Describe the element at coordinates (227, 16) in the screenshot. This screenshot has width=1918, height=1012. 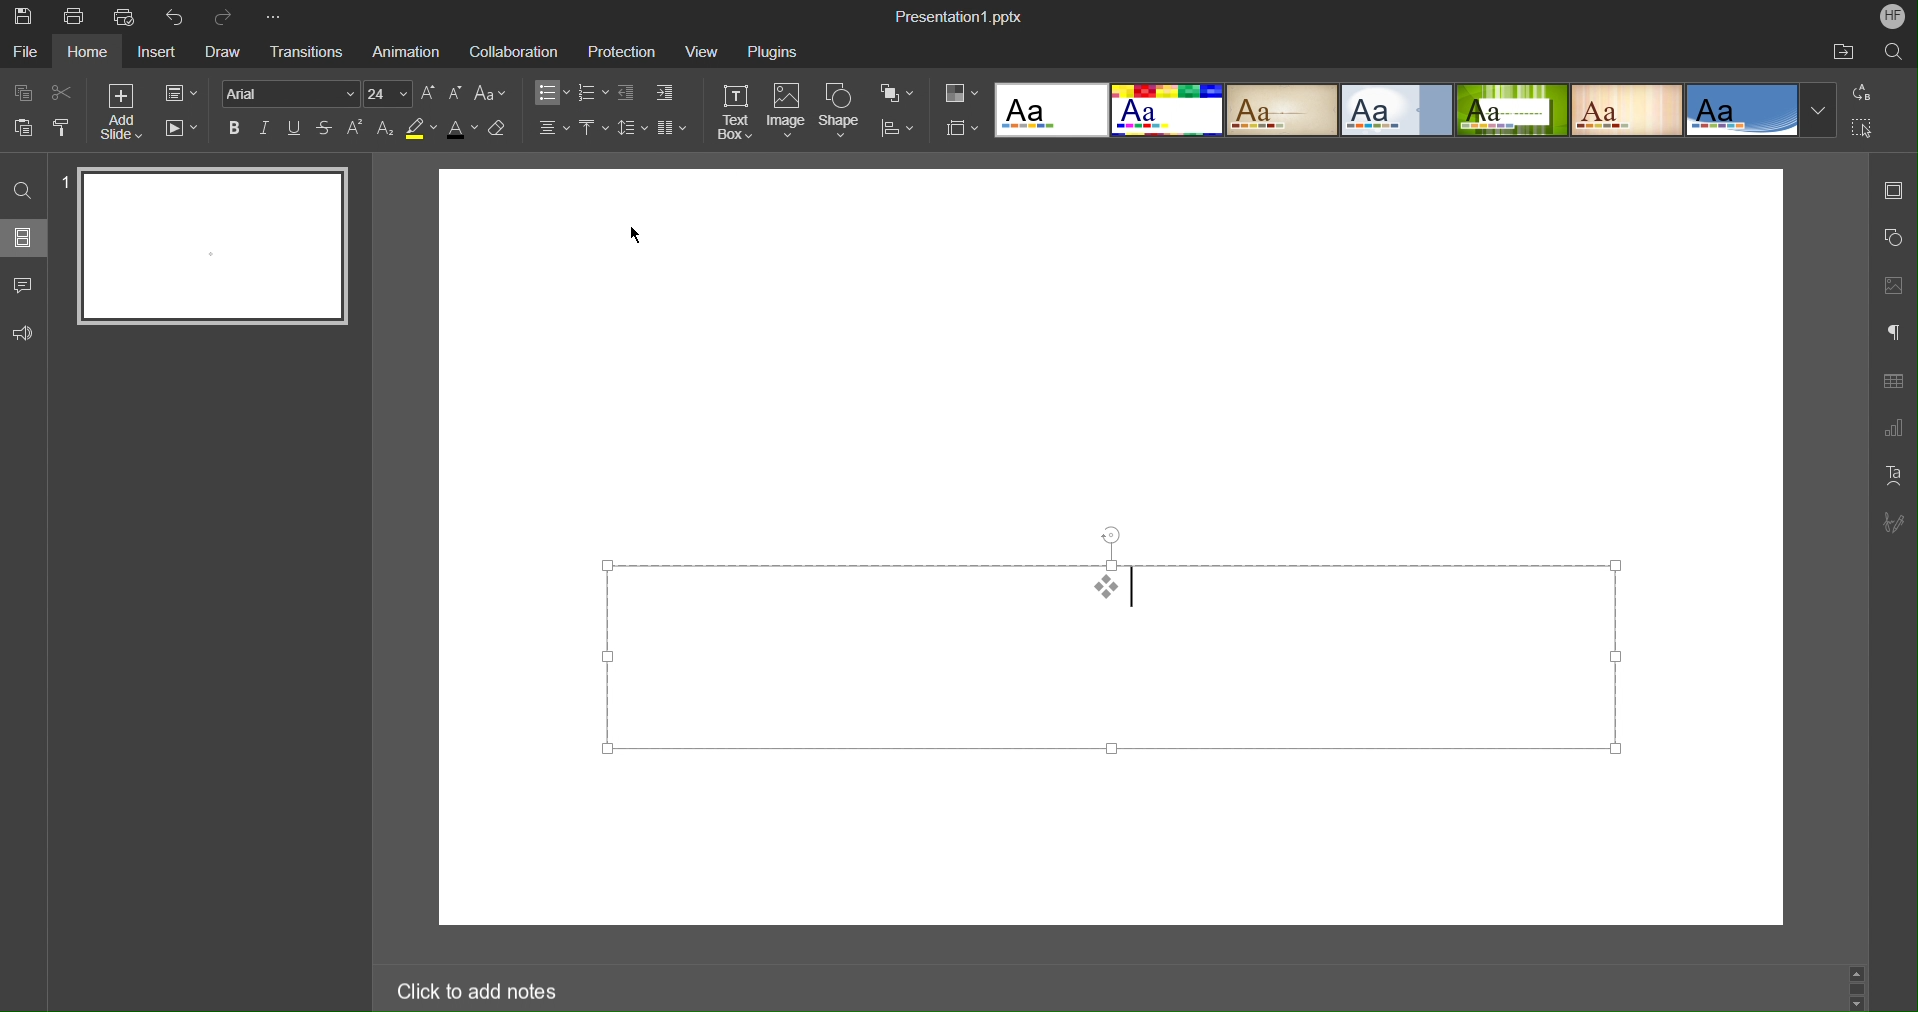
I see `Redo` at that location.